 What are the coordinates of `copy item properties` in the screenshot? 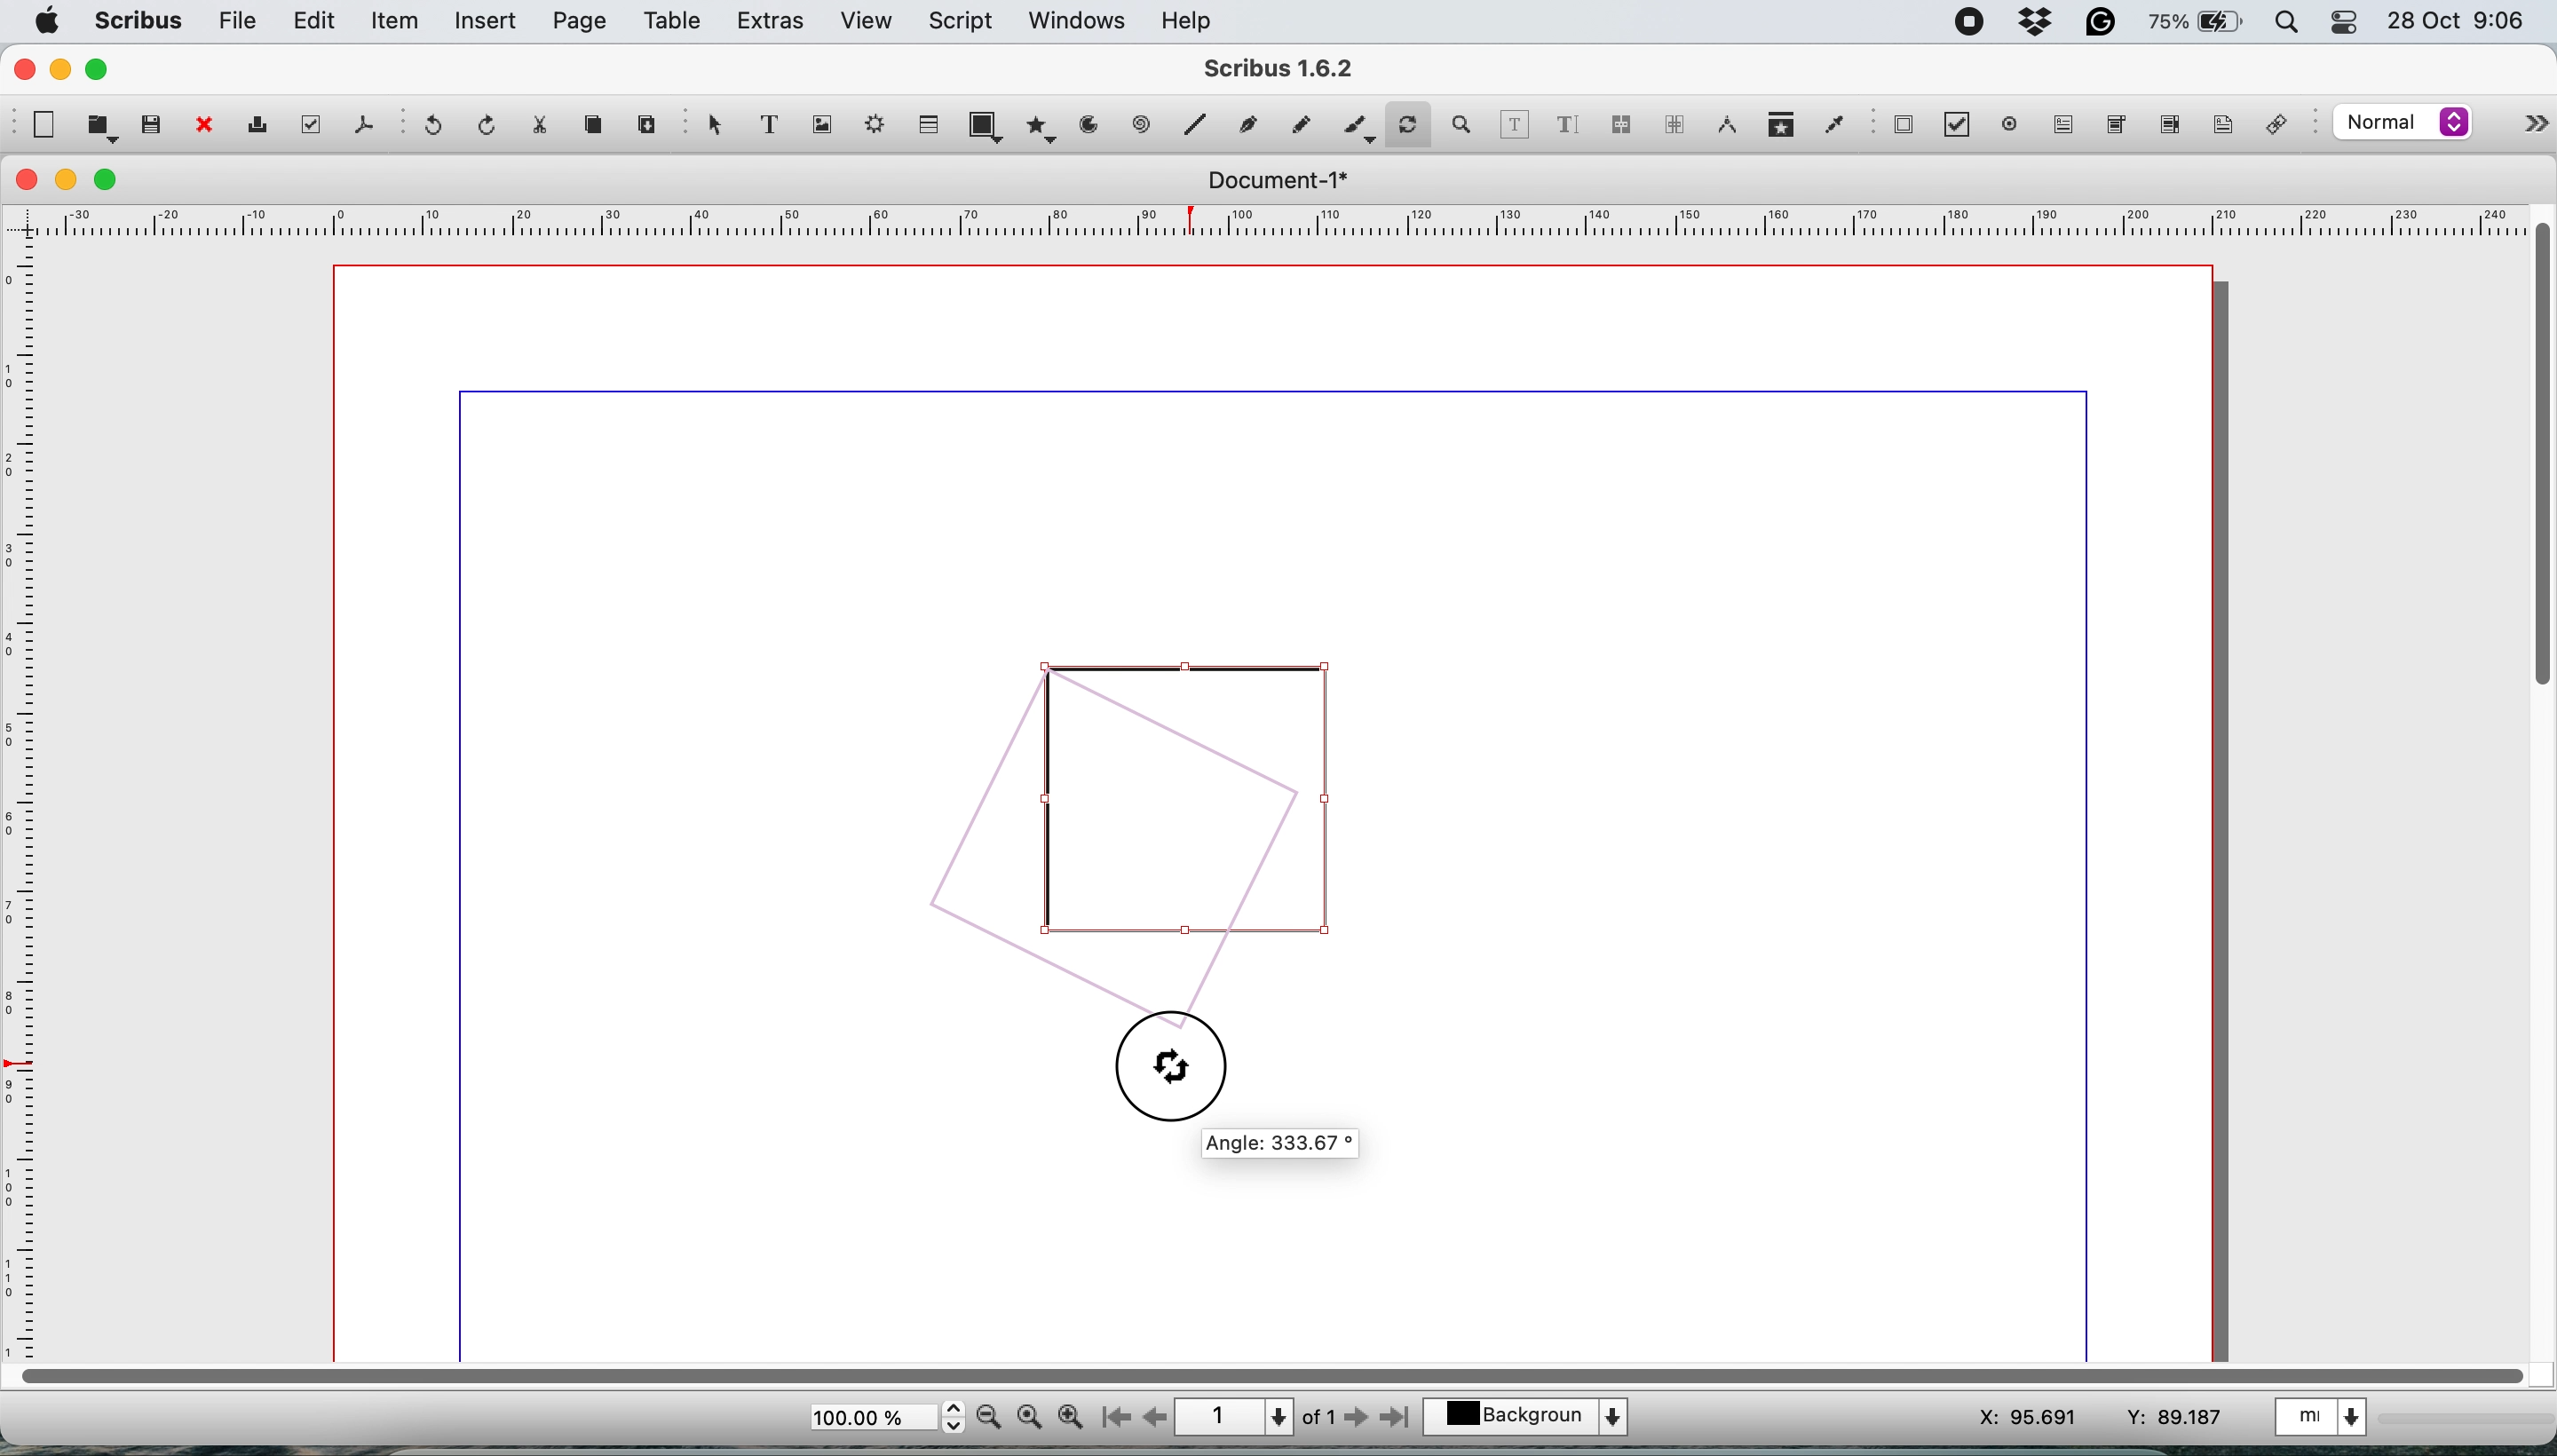 It's located at (1778, 126).